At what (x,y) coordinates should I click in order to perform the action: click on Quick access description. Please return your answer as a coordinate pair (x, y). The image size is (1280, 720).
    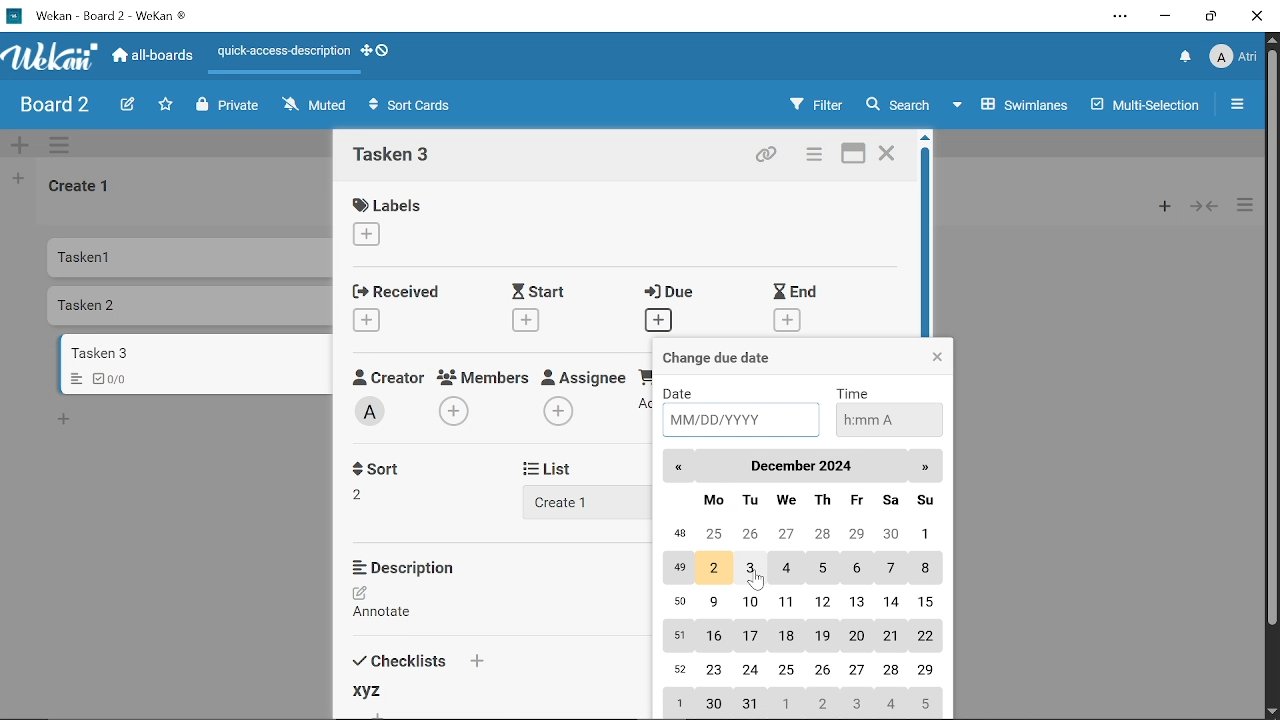
    Looking at the image, I should click on (281, 51).